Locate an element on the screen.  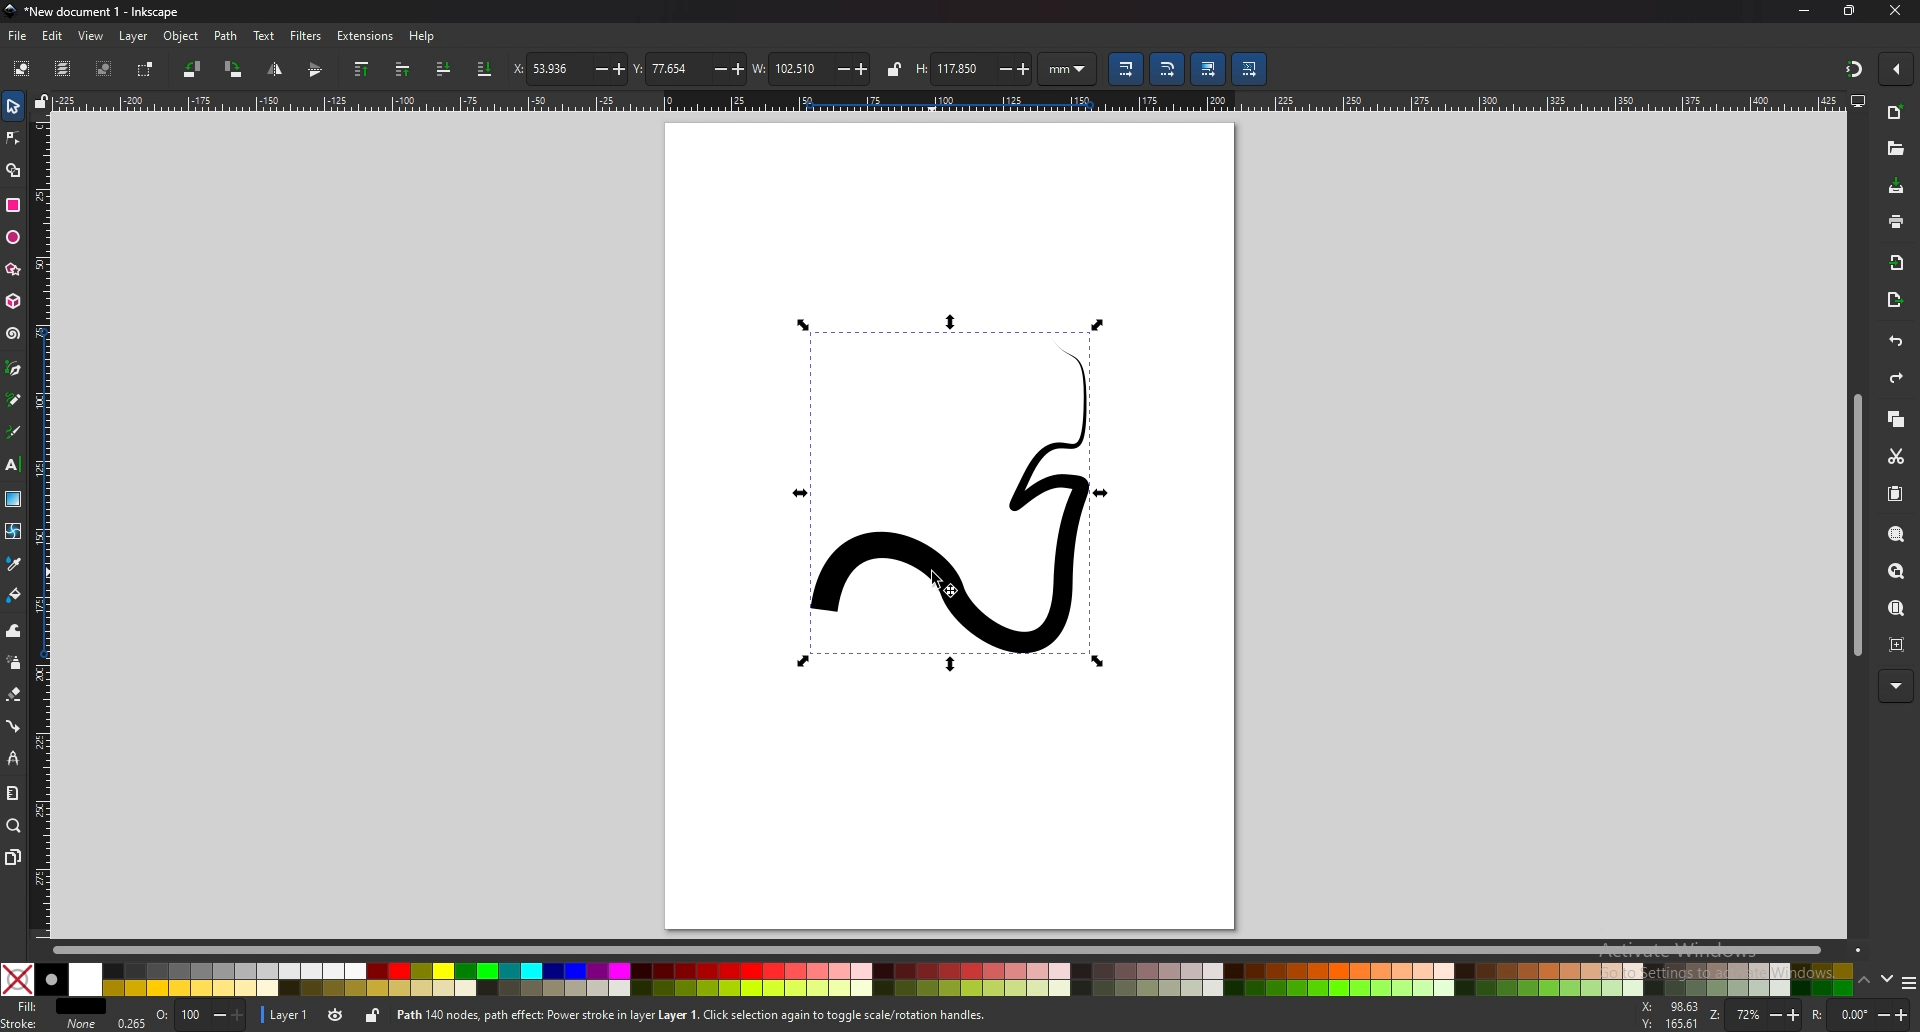
fill is located at coordinates (51, 1005).